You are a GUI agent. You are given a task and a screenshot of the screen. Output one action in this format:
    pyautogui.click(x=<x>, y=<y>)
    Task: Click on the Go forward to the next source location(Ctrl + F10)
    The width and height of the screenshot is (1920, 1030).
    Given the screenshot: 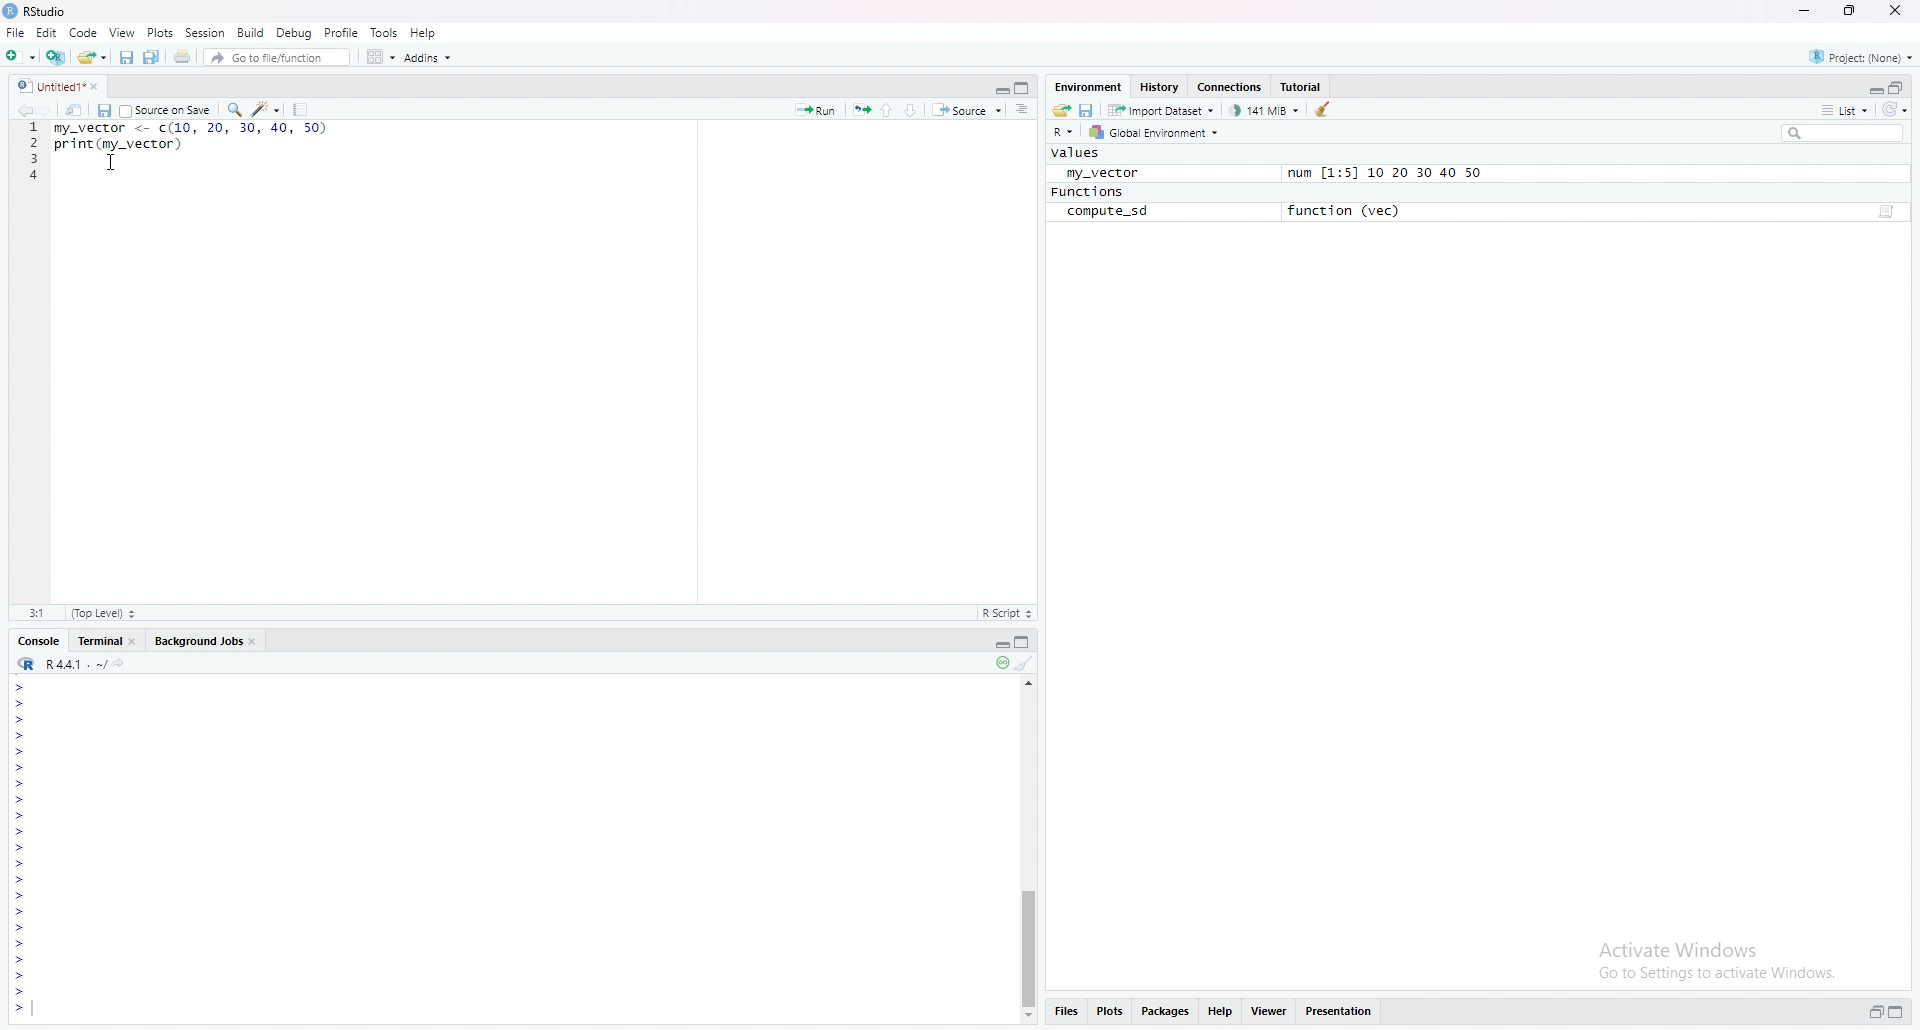 What is the action you would take?
    pyautogui.click(x=55, y=109)
    